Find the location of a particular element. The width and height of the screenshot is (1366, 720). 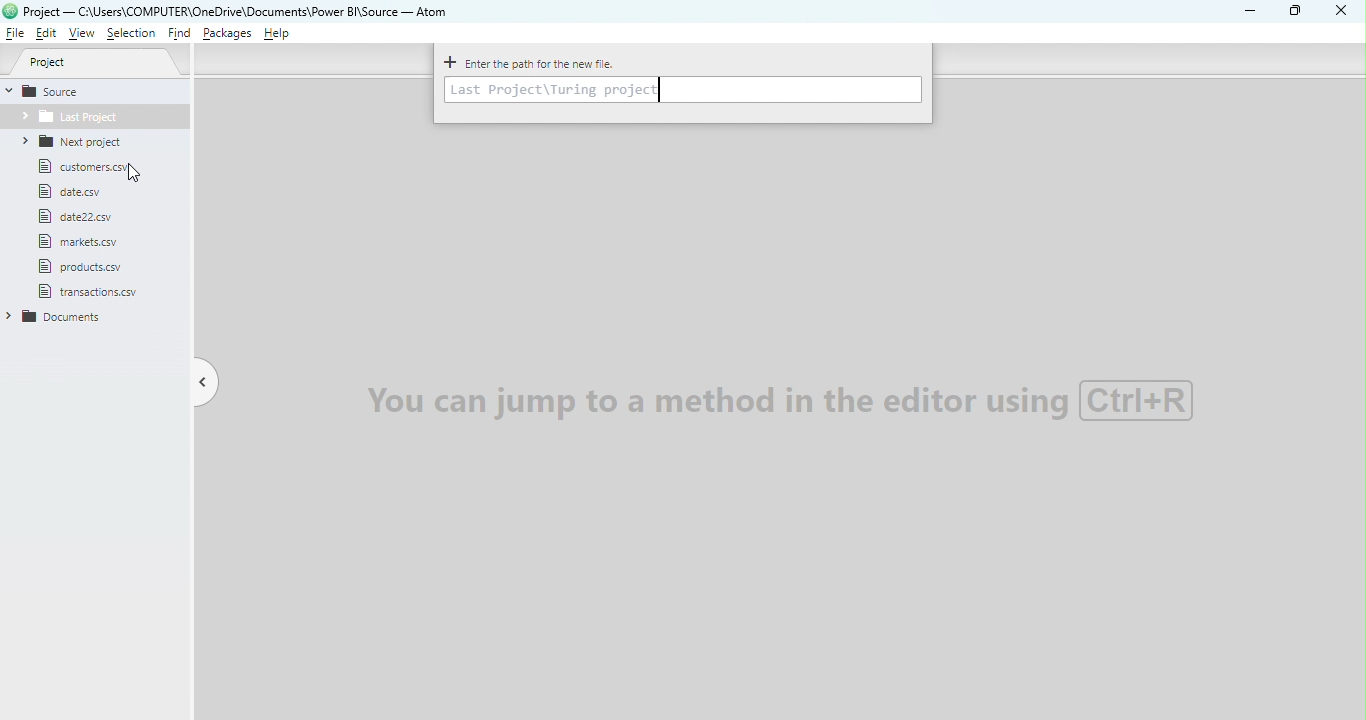

Minimize is located at coordinates (1251, 12).